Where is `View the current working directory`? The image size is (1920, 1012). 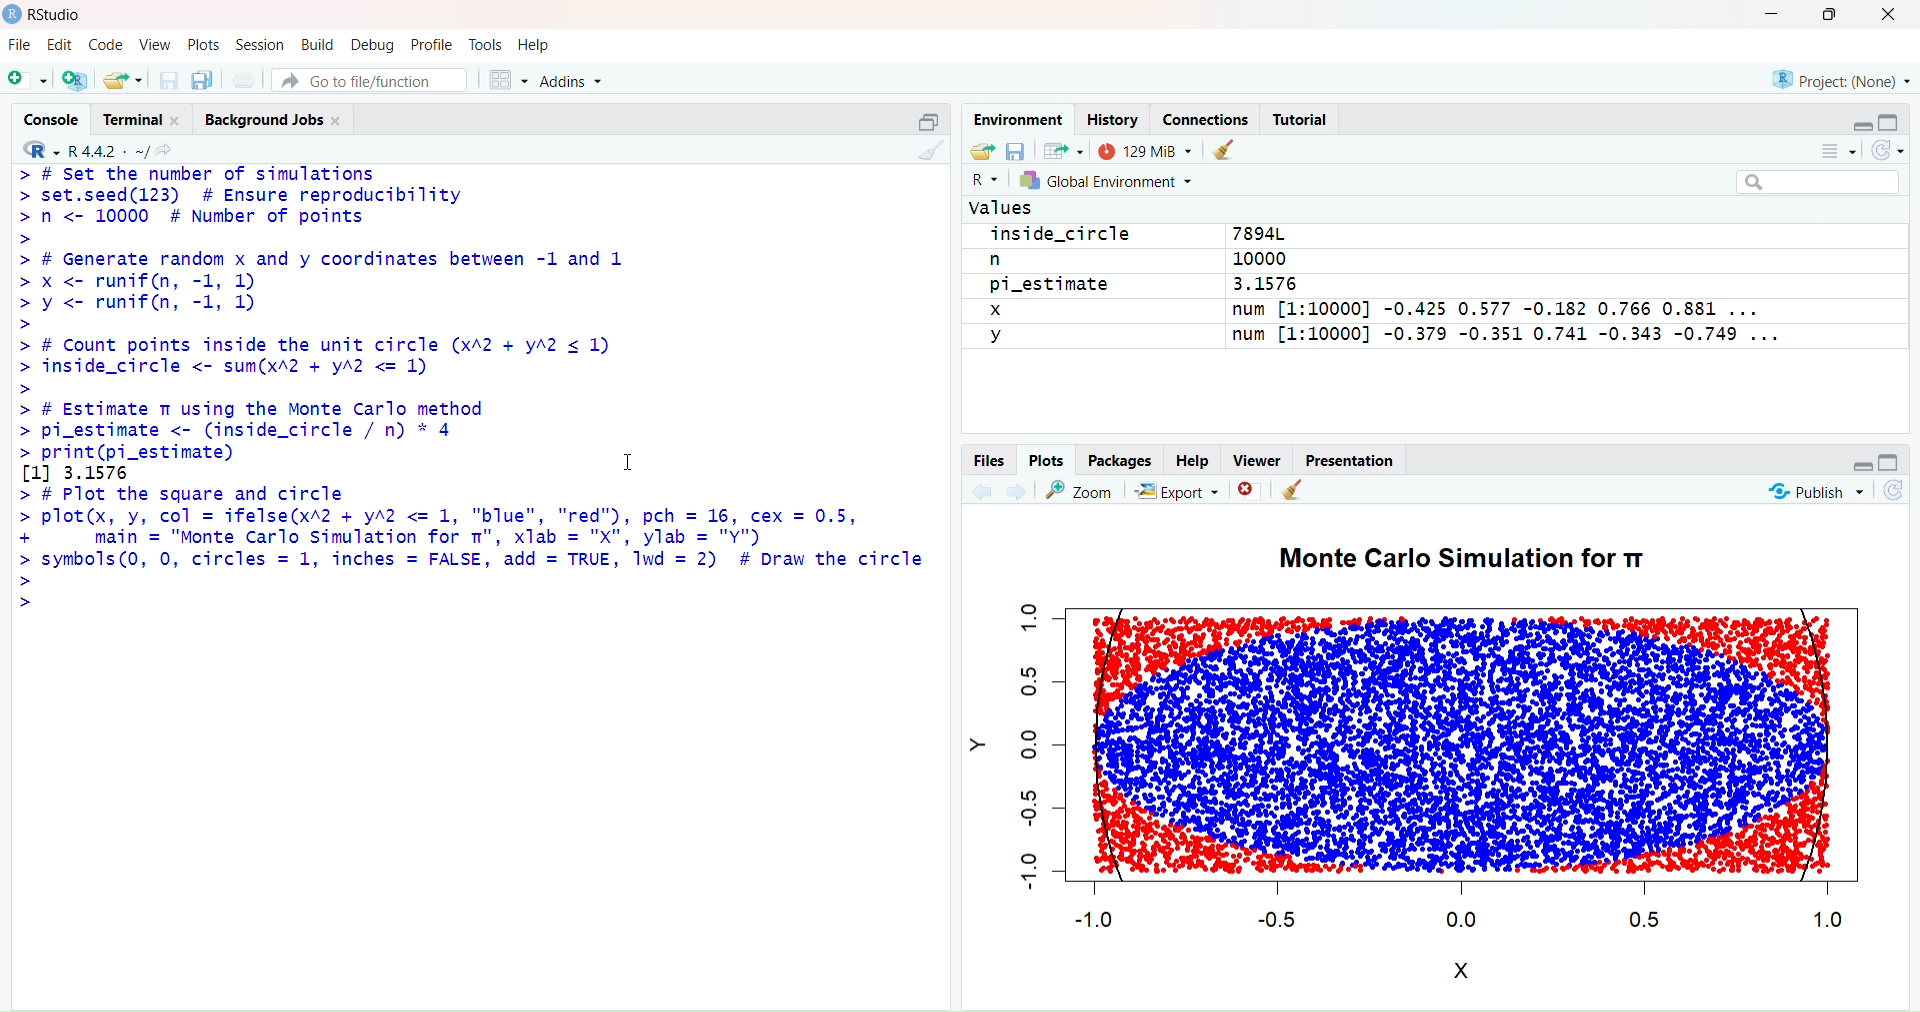 View the current working directory is located at coordinates (171, 149).